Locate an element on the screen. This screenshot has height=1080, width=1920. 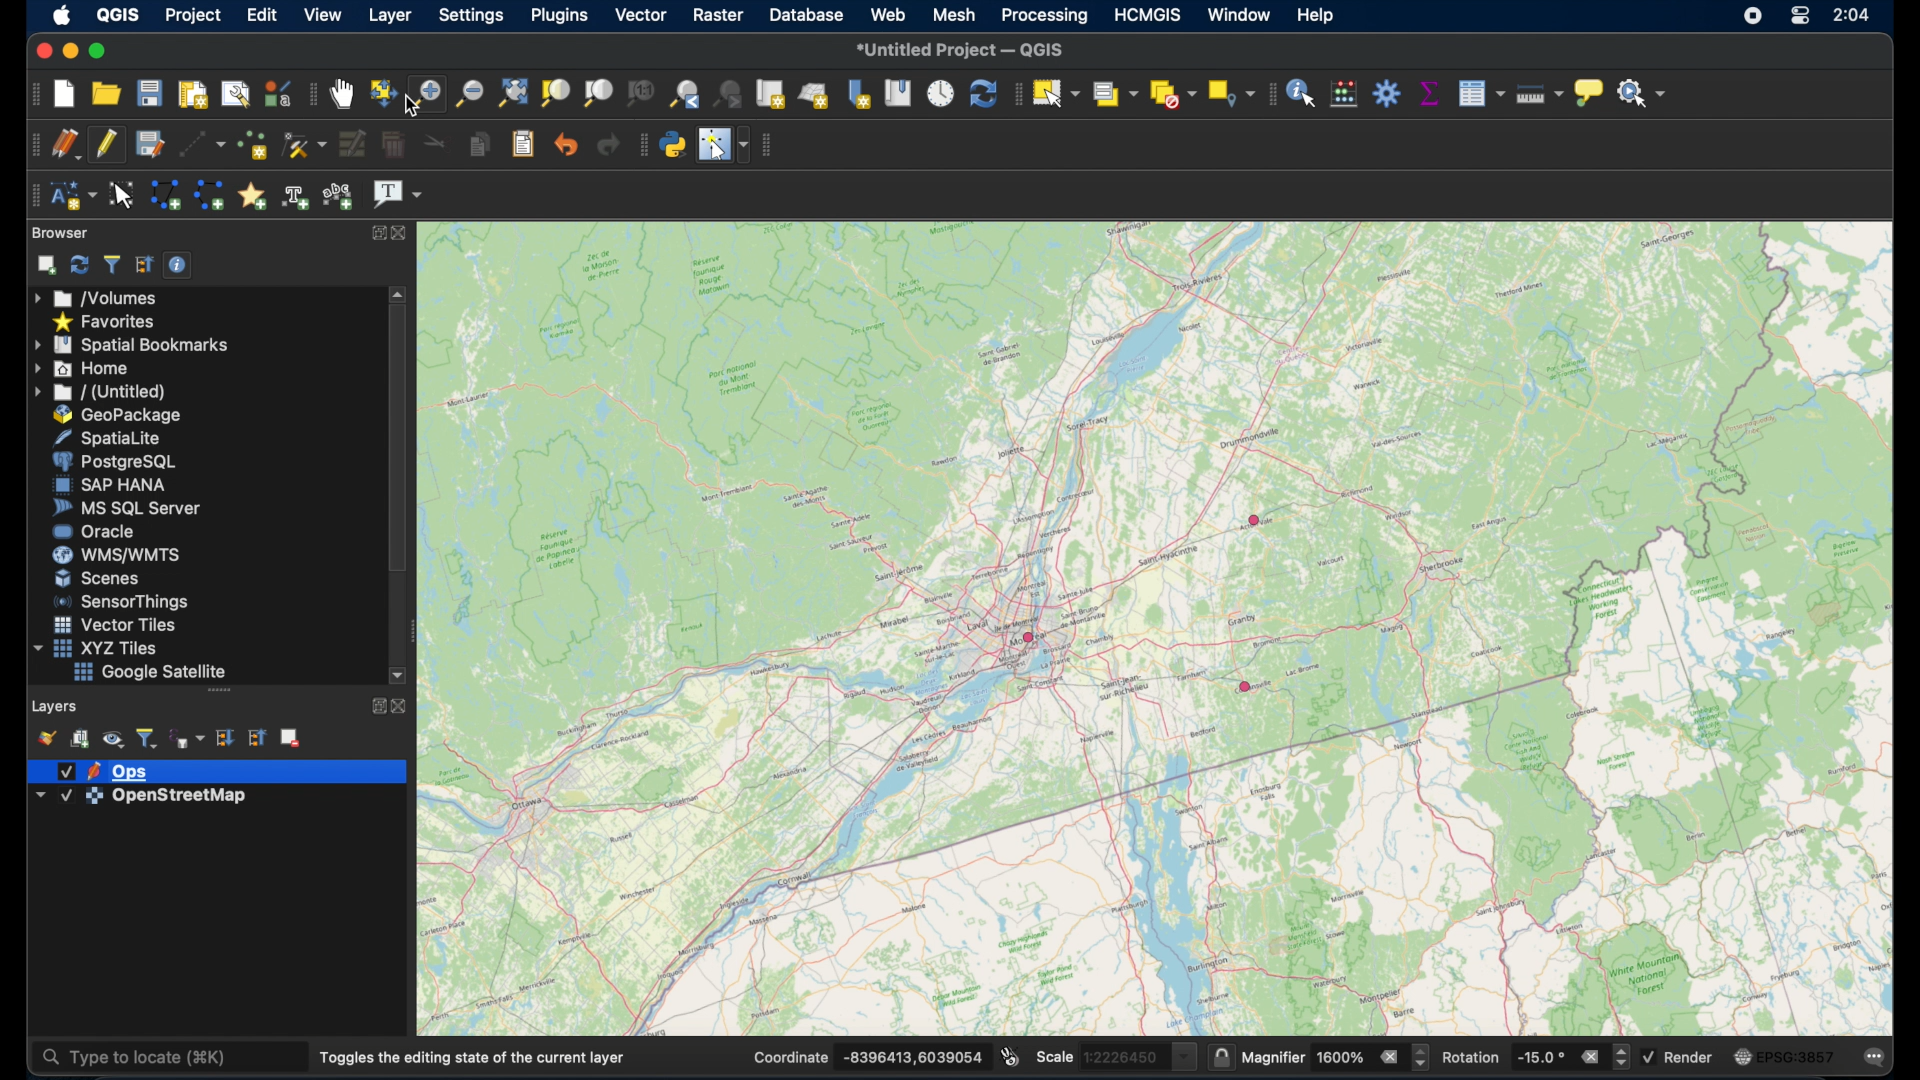
zoom to selection is located at coordinates (555, 94).